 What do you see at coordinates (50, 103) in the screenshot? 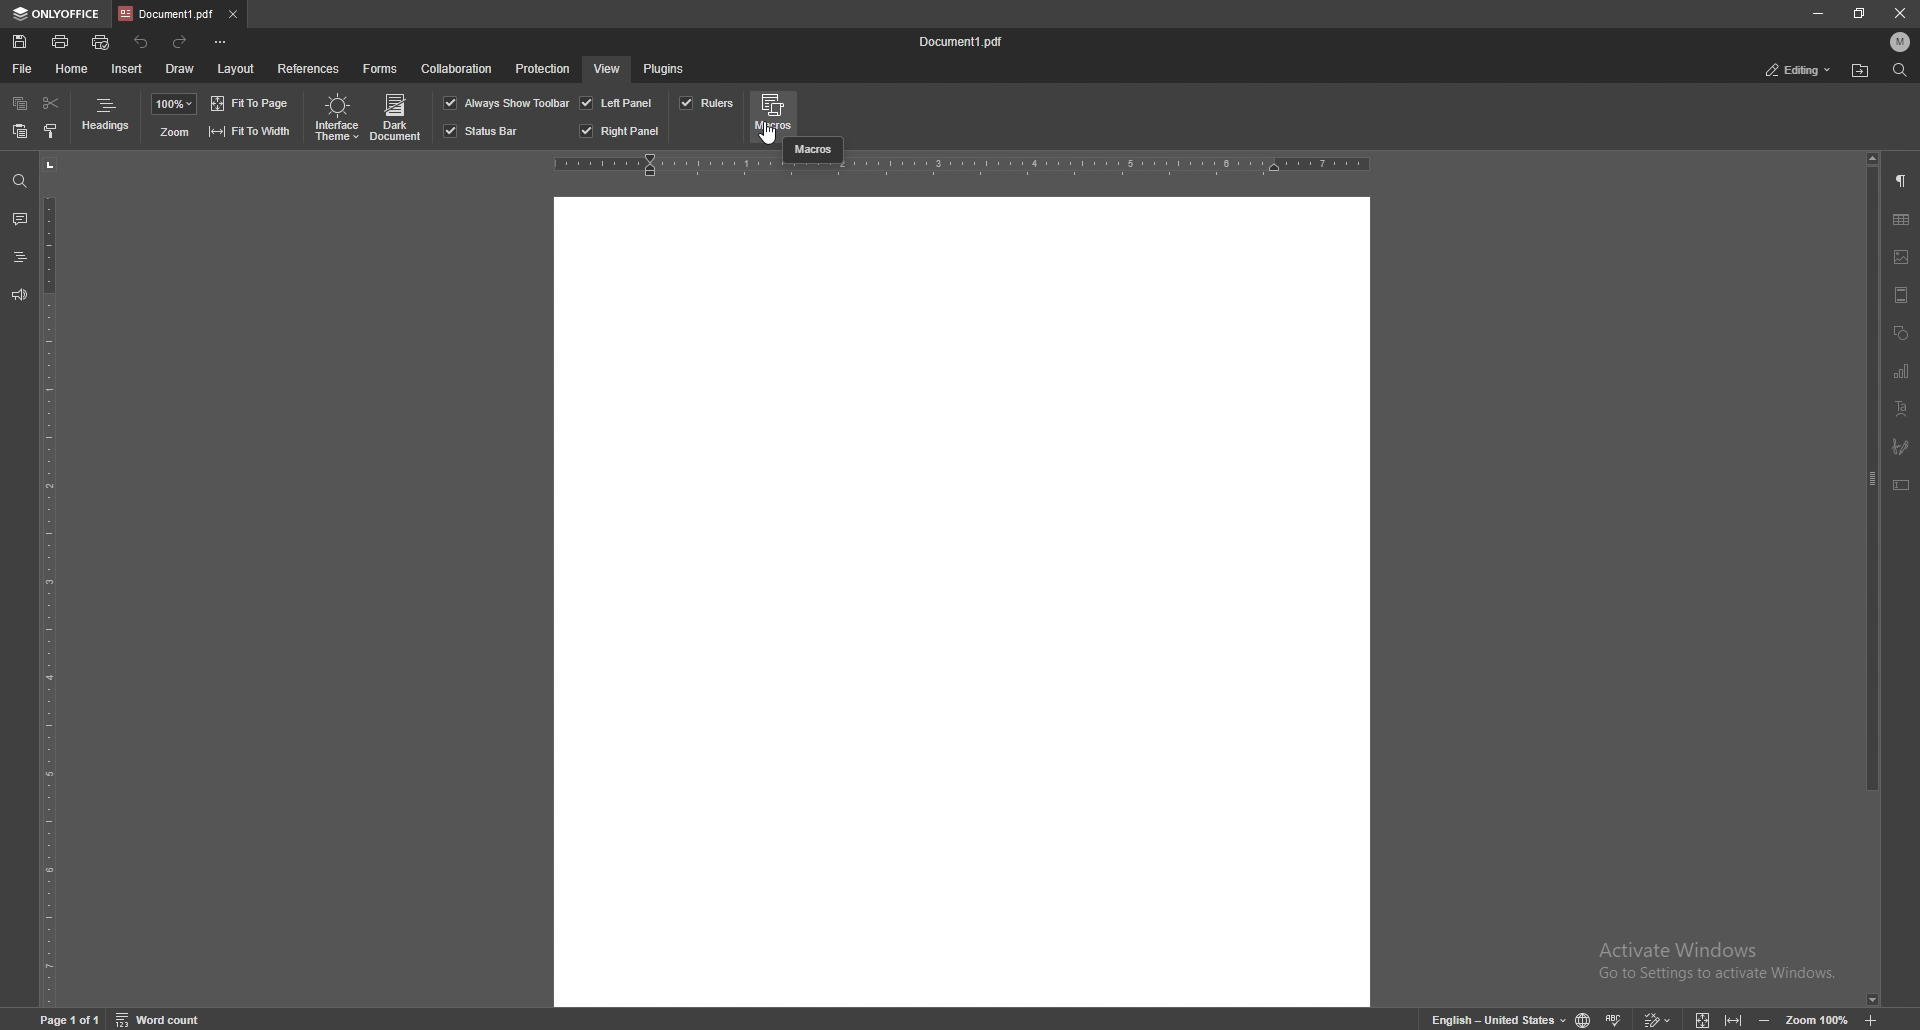
I see `cut` at bounding box center [50, 103].